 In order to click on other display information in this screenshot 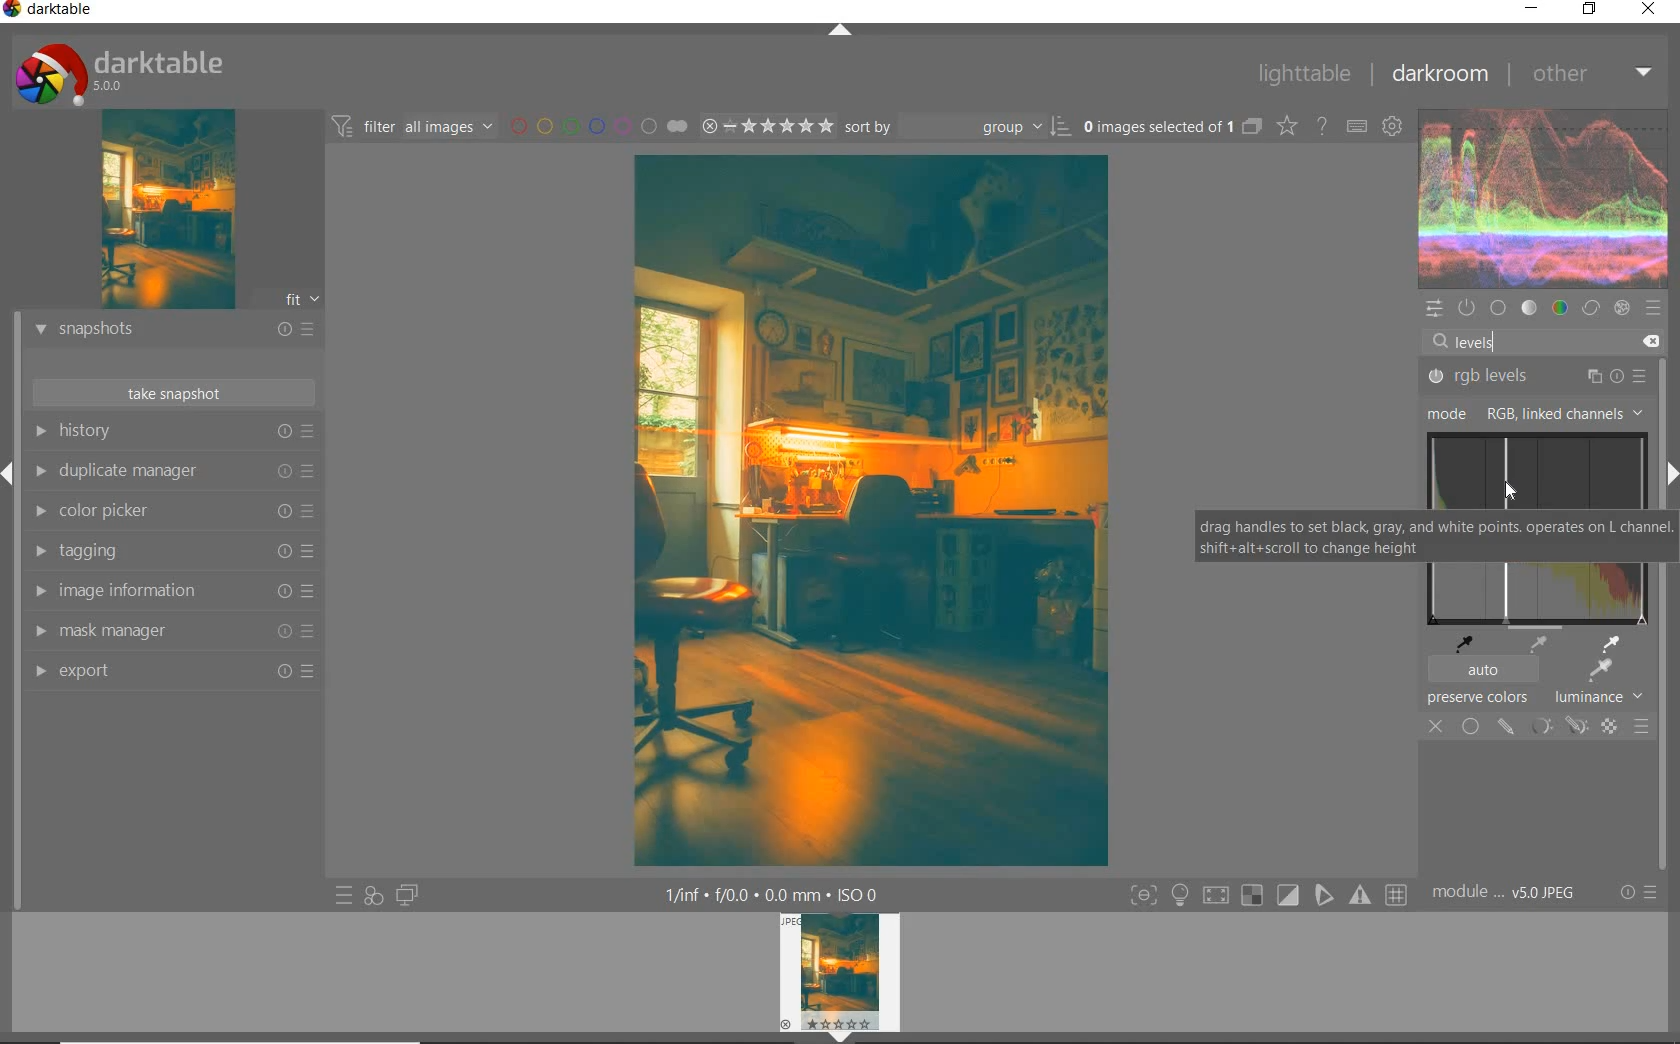, I will do `click(773, 893)`.